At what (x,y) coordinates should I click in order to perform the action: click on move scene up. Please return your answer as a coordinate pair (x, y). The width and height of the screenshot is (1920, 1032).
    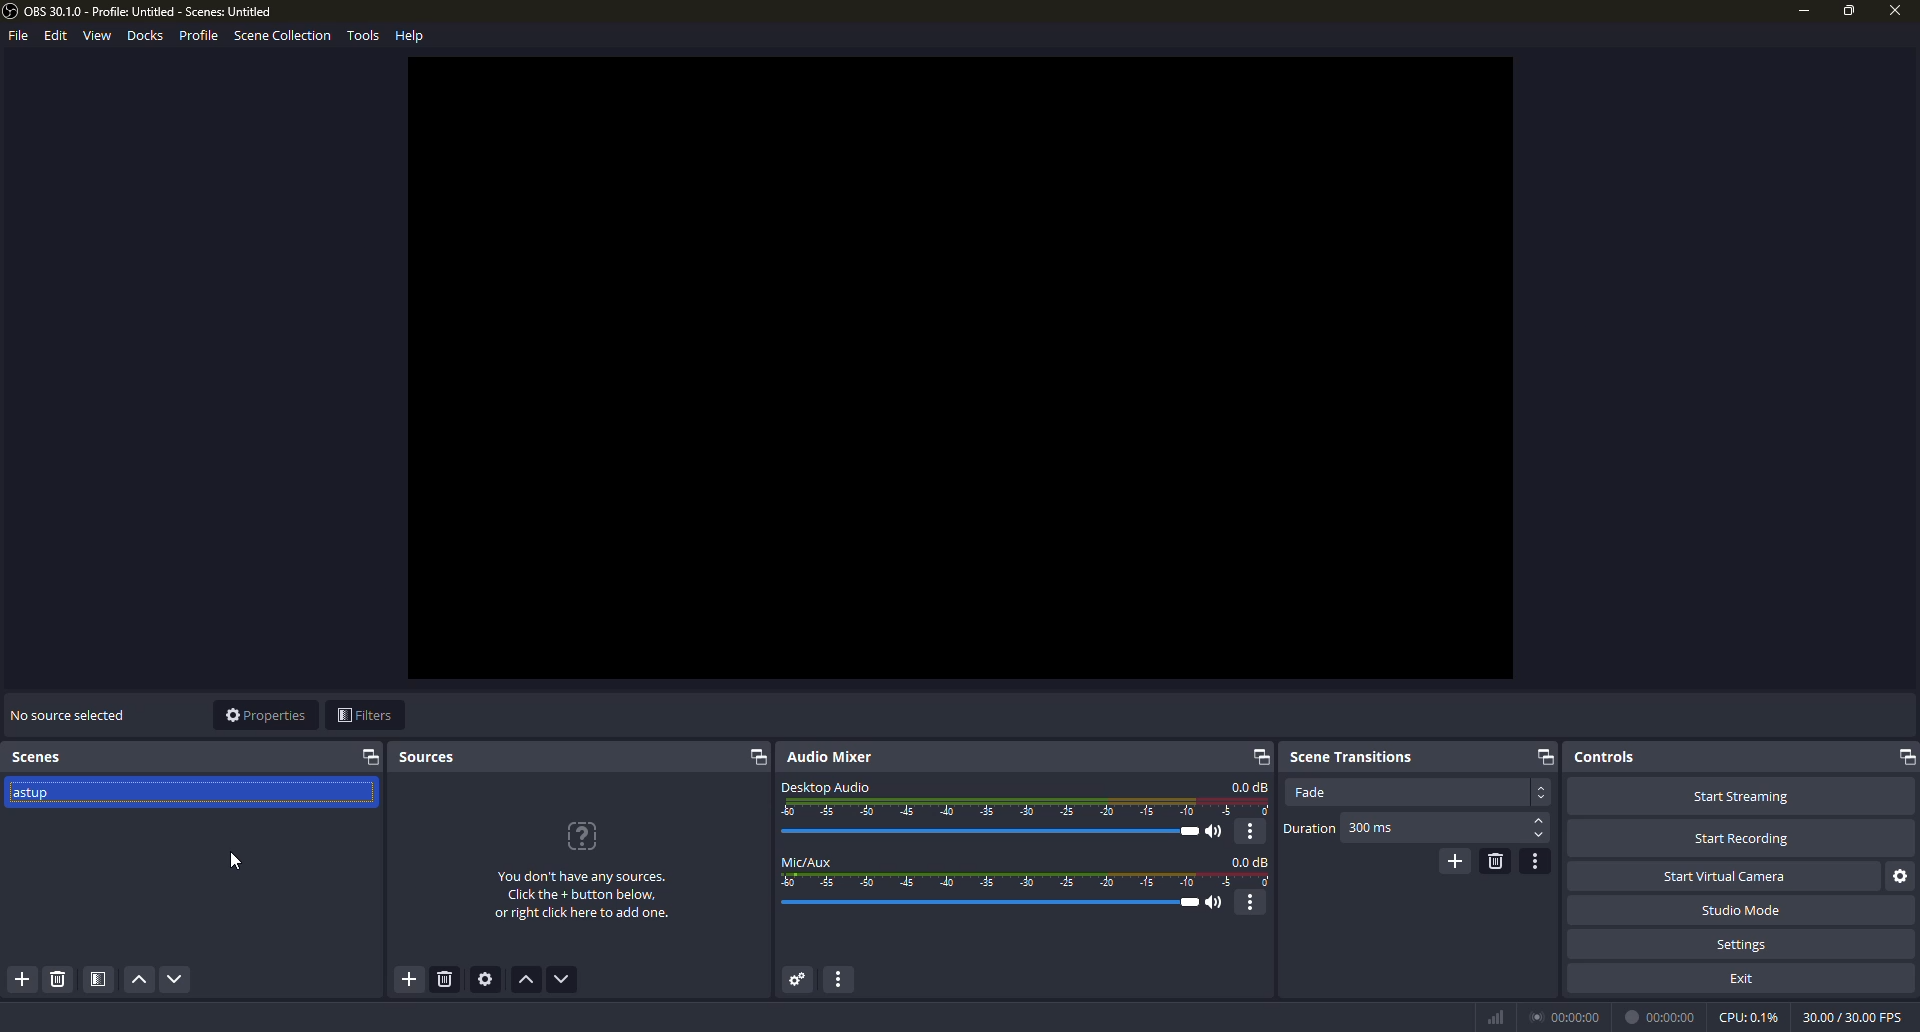
    Looking at the image, I should click on (138, 981).